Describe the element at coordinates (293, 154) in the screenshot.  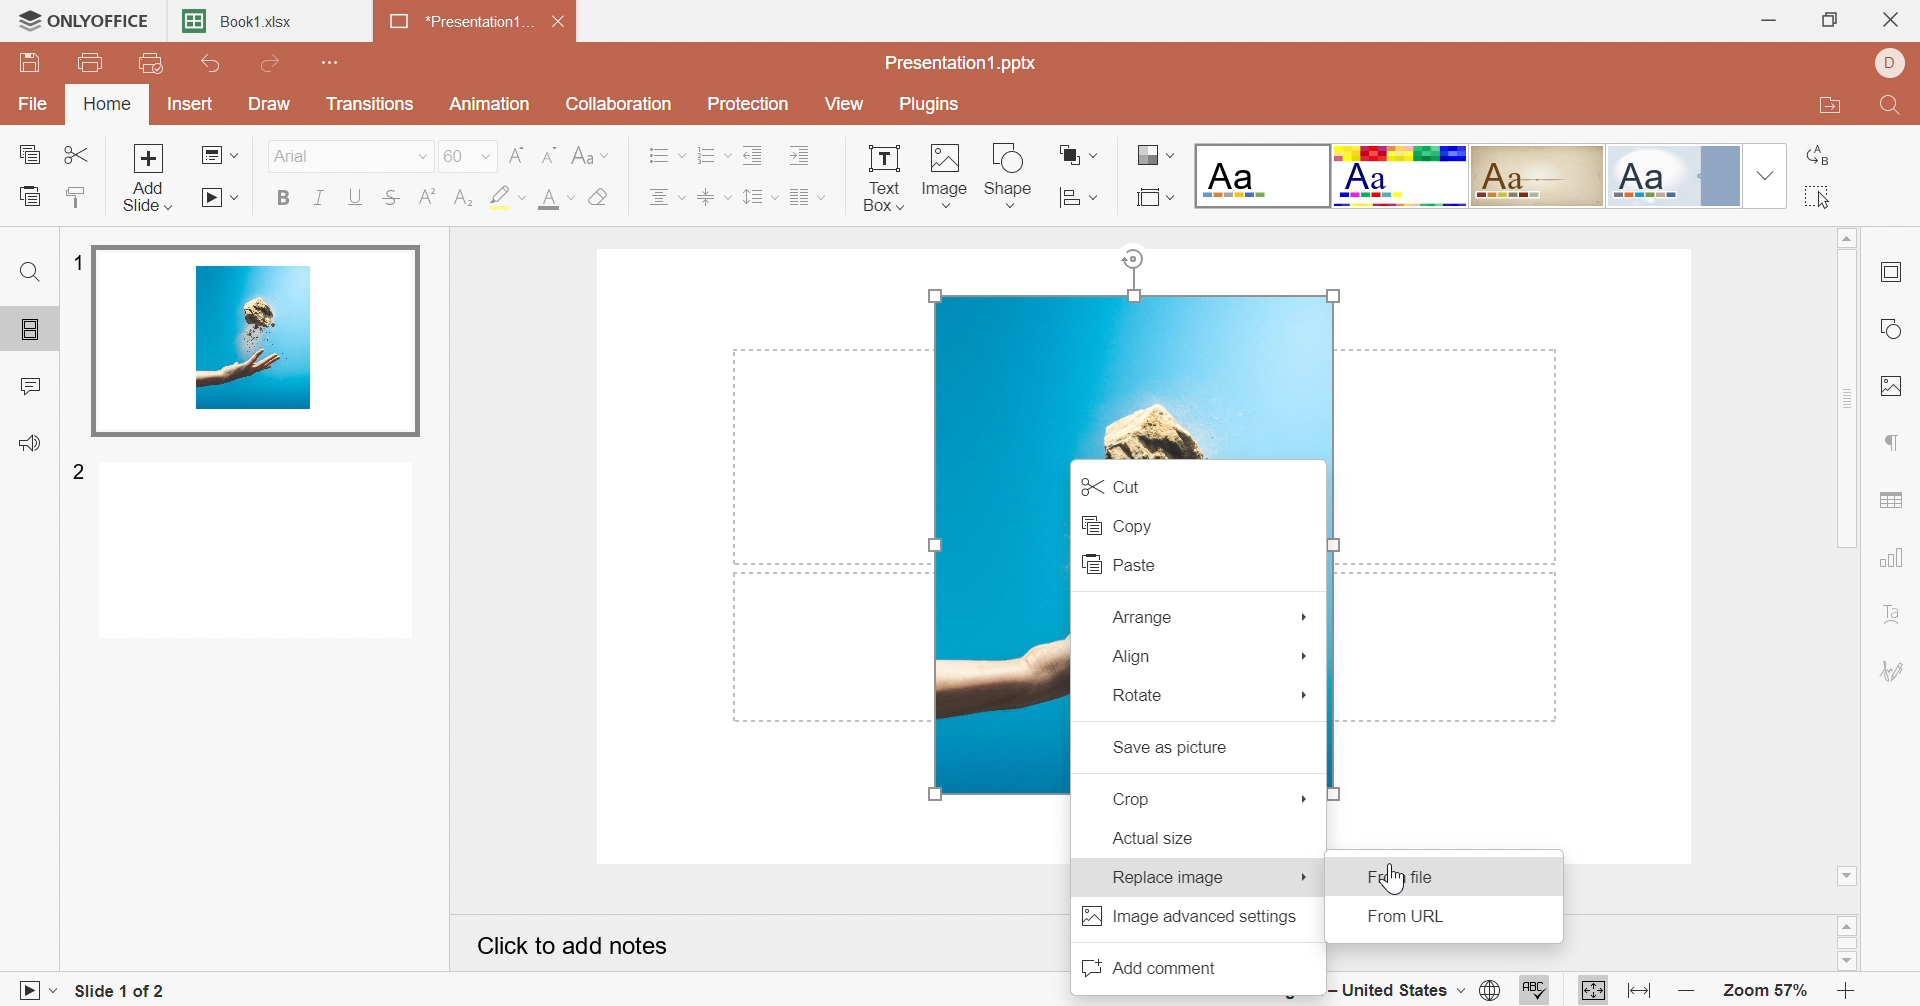
I see `Font` at that location.